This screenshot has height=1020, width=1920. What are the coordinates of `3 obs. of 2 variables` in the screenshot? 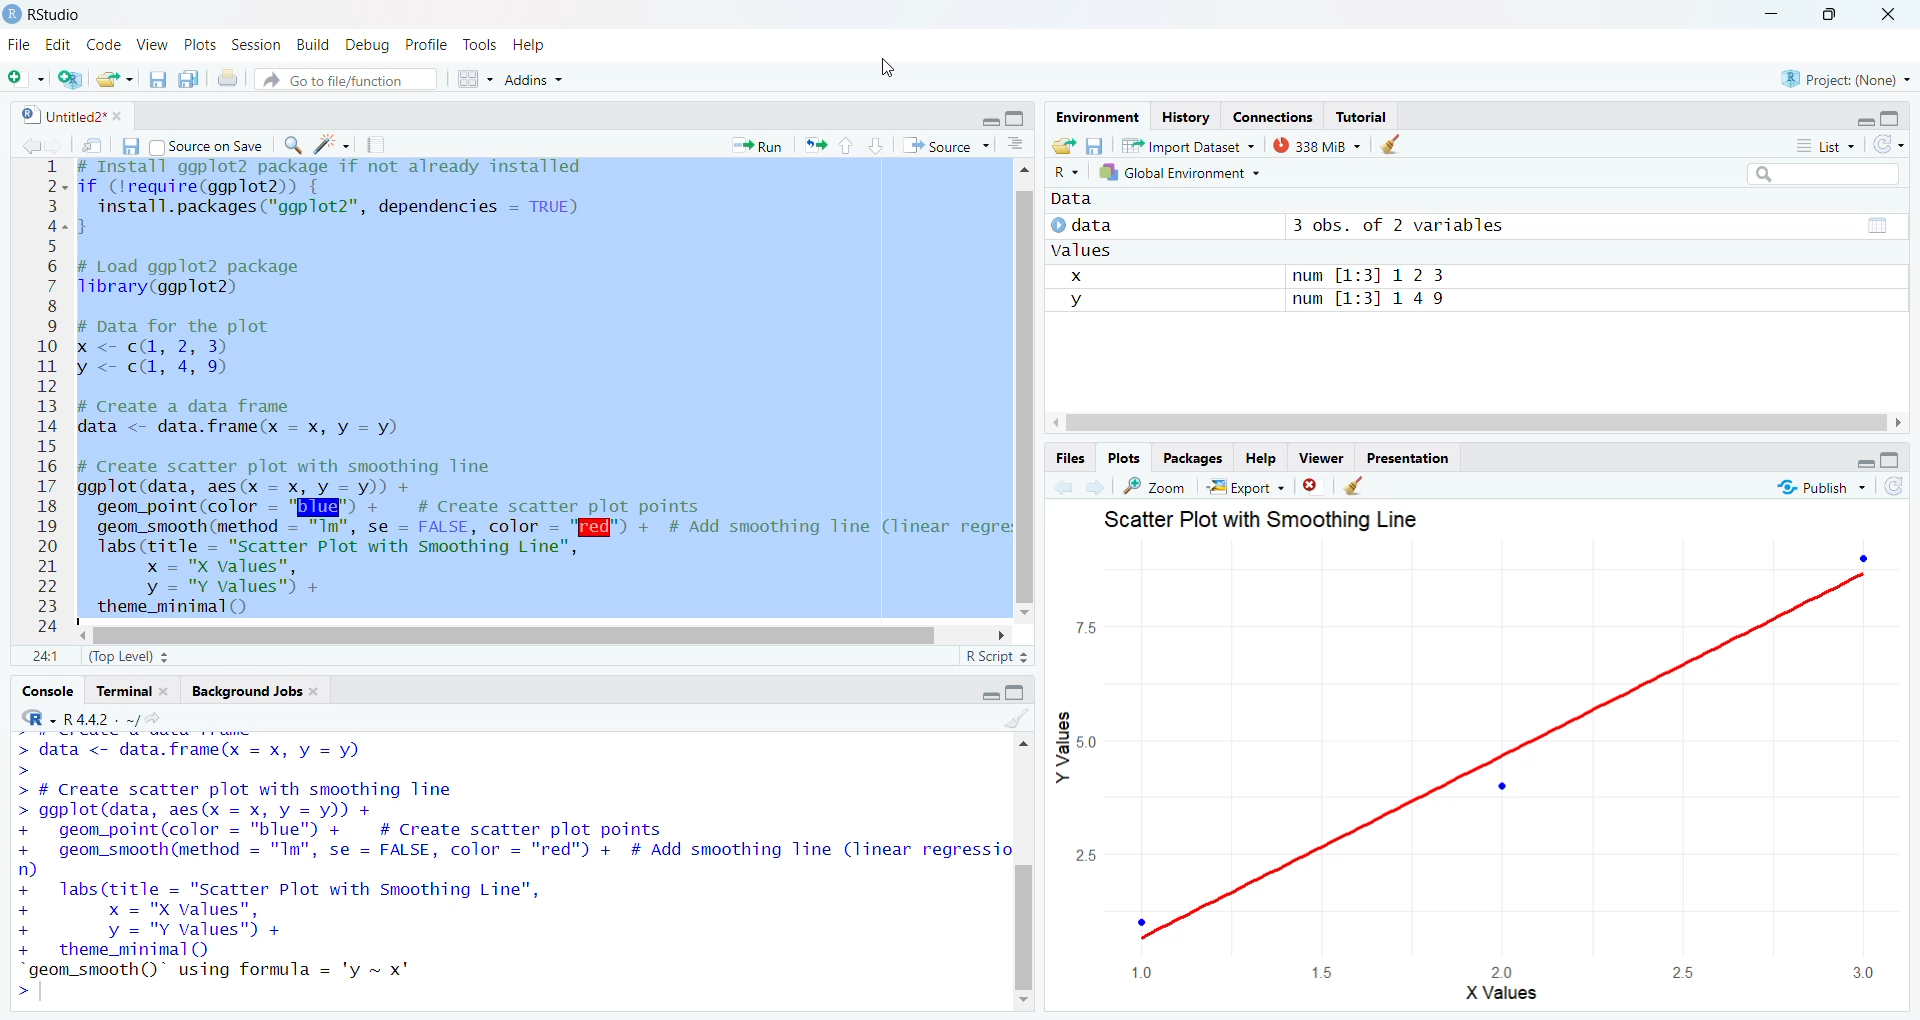 It's located at (1396, 224).